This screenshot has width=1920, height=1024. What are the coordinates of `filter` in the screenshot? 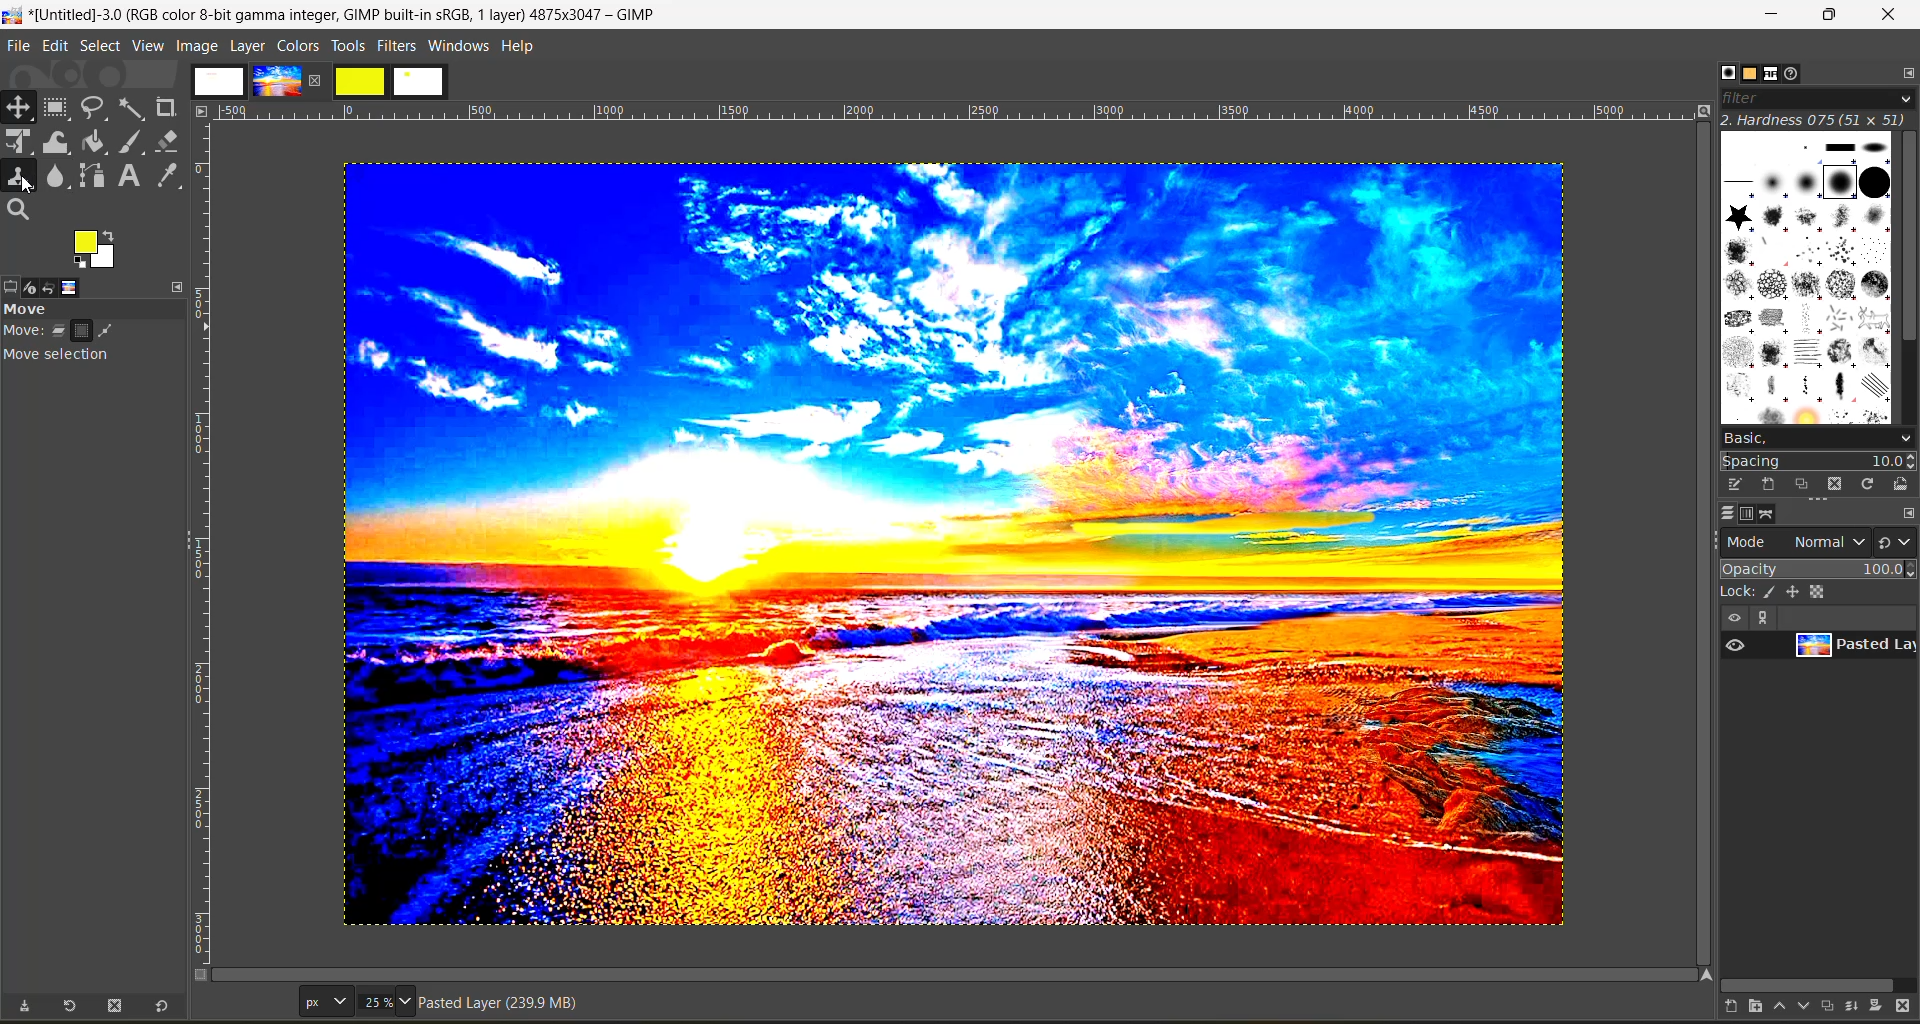 It's located at (1815, 97).